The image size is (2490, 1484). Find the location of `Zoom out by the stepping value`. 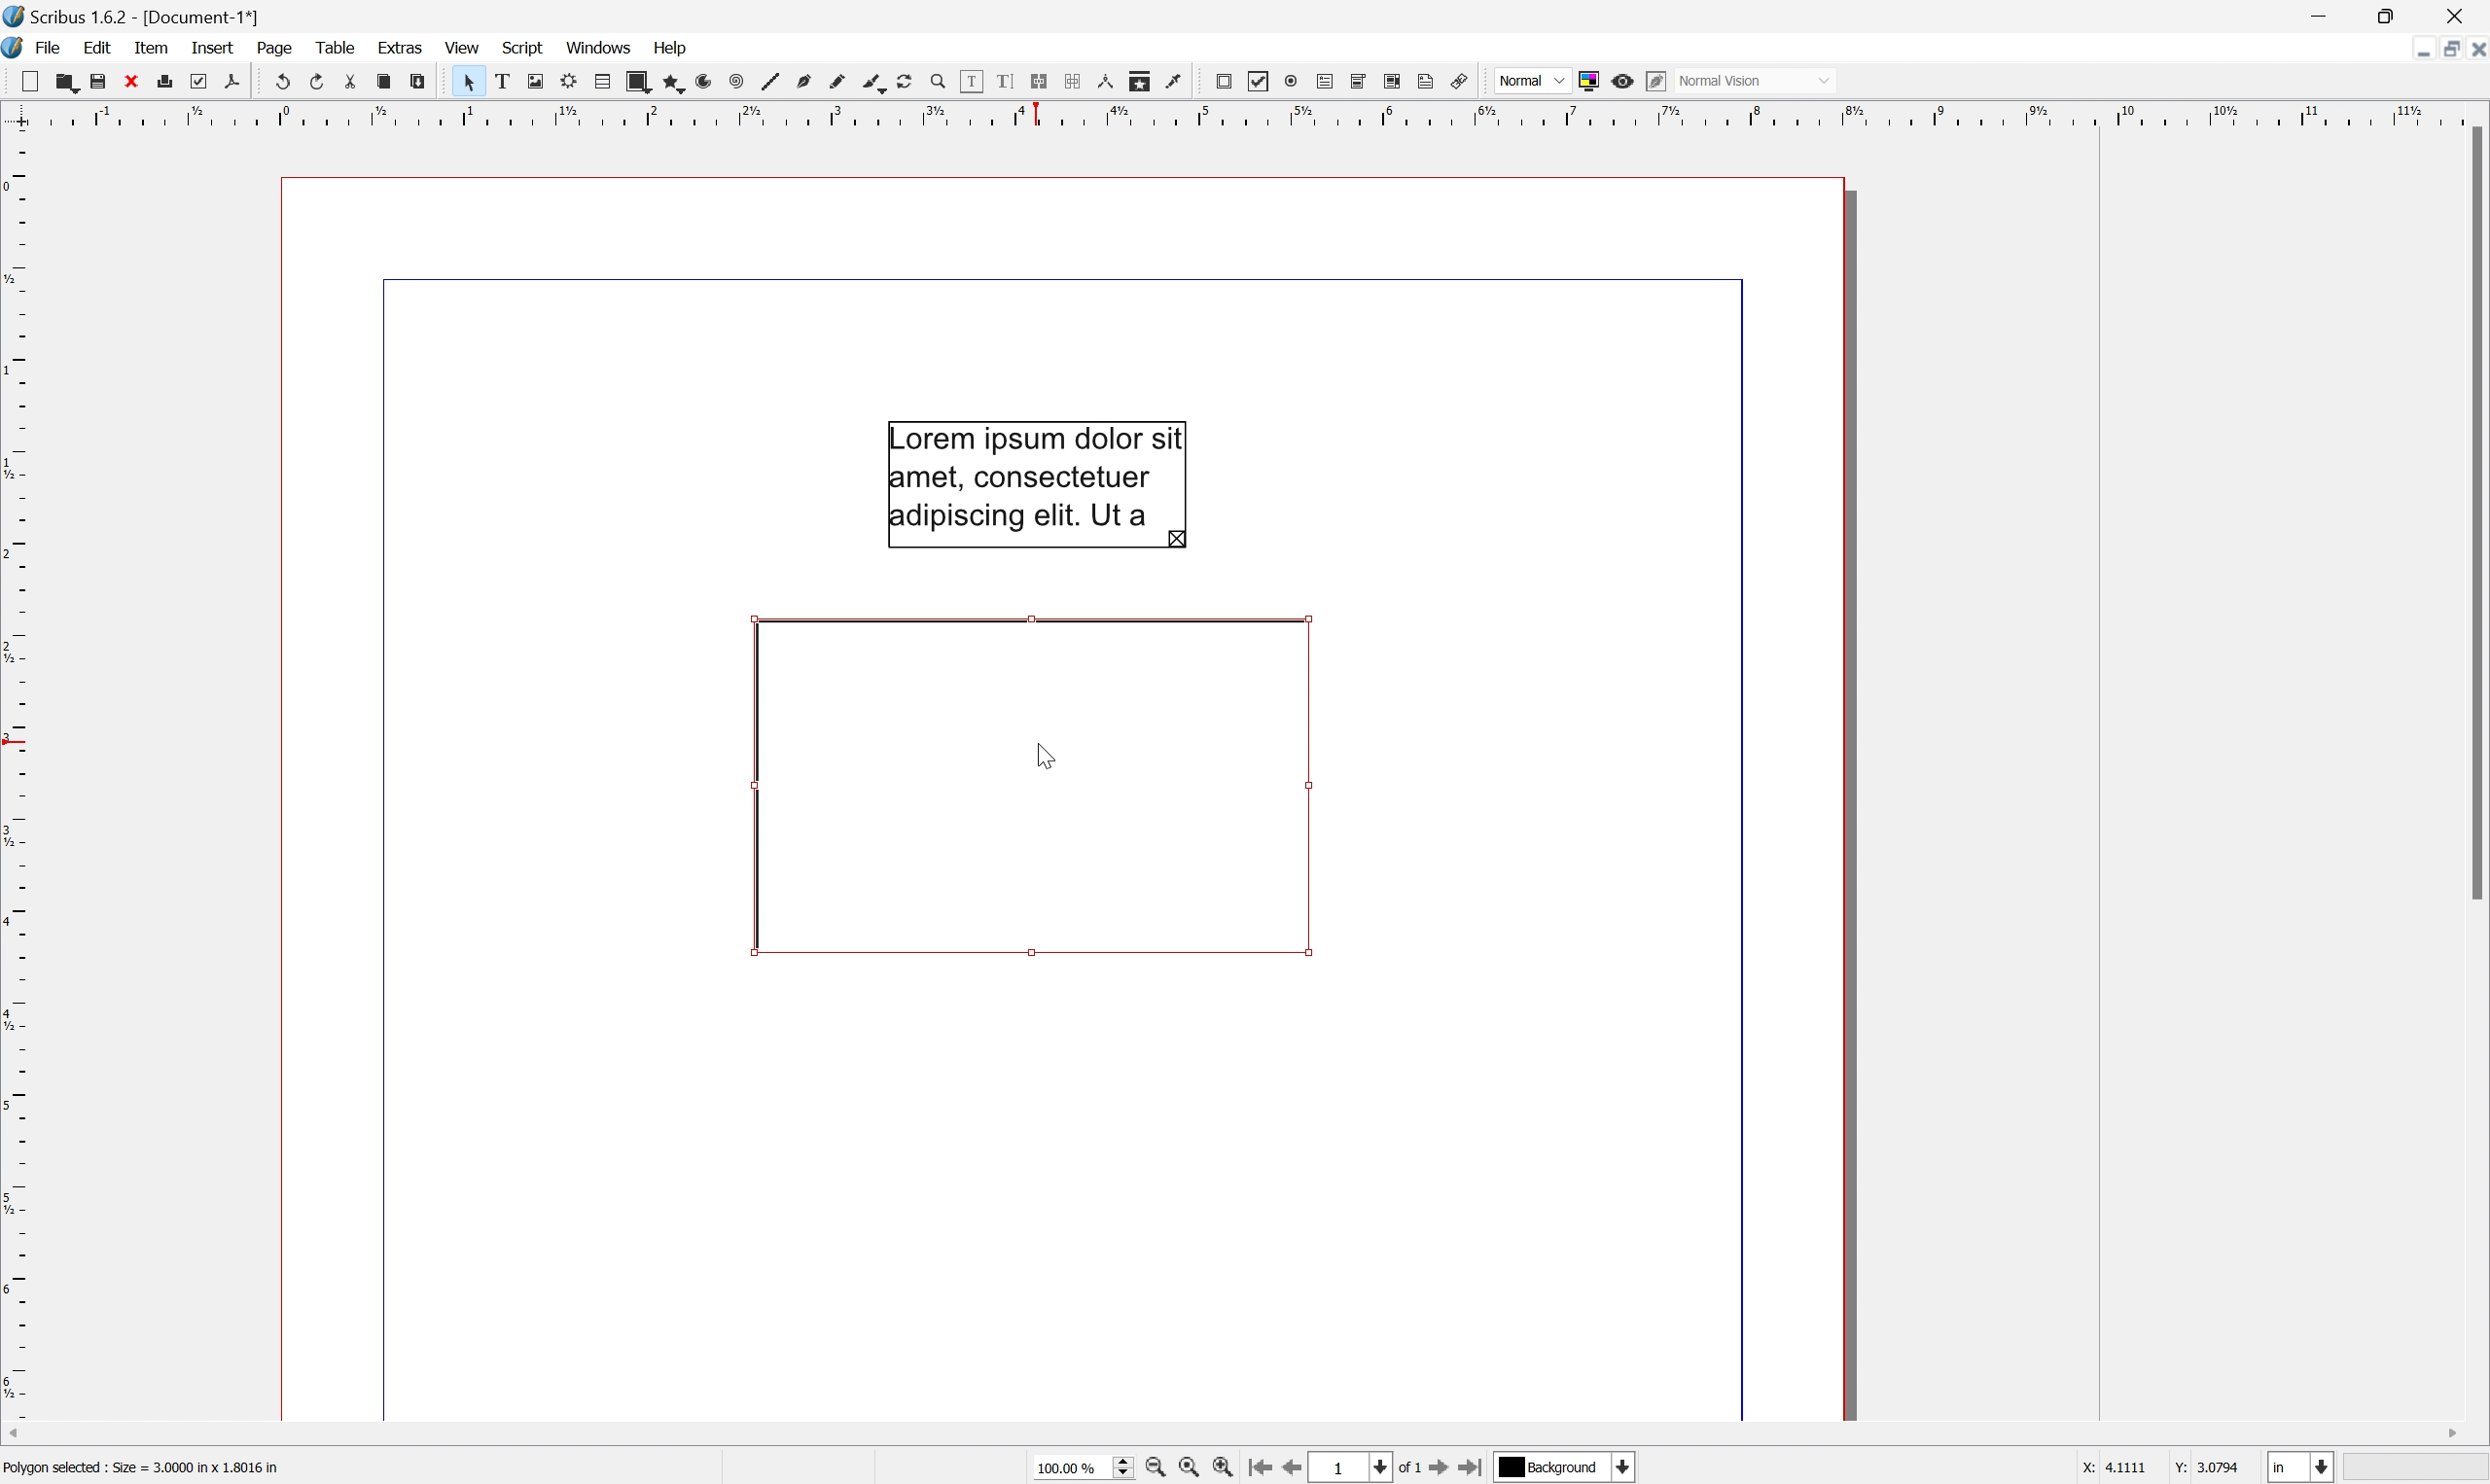

Zoom out by the stepping value is located at coordinates (1160, 1469).